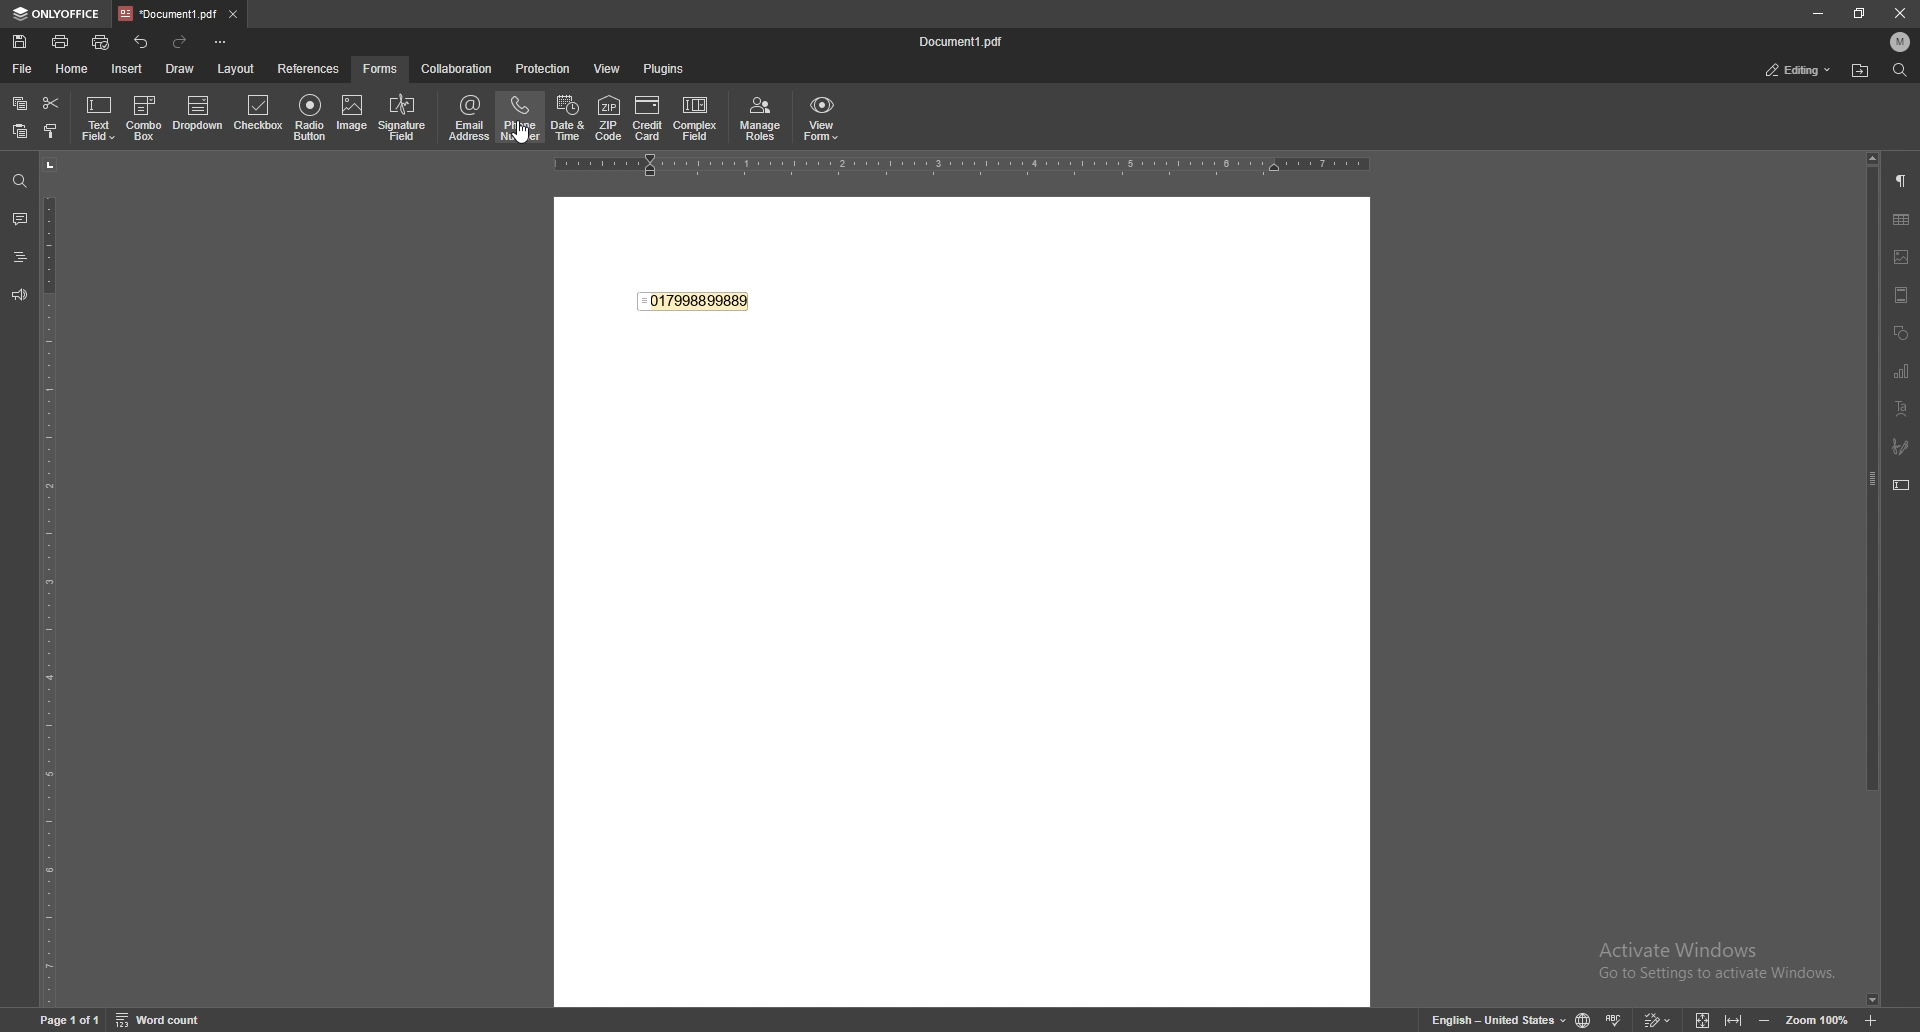 The height and width of the screenshot is (1032, 1920). What do you see at coordinates (1499, 1019) in the screenshot?
I see `English- United States` at bounding box center [1499, 1019].